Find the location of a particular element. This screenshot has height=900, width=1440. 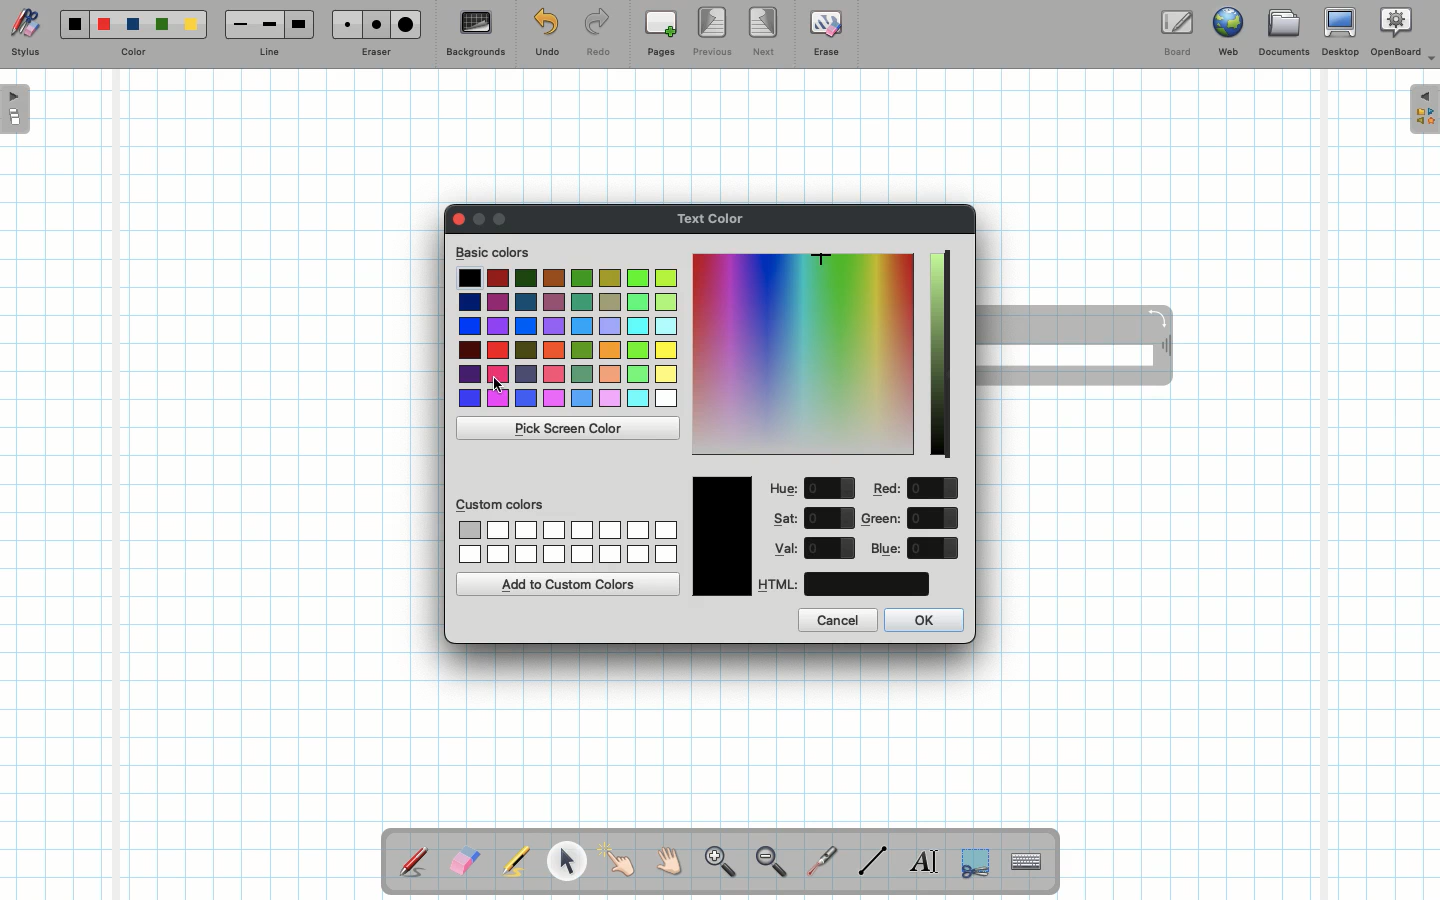

Undo is located at coordinates (546, 36).